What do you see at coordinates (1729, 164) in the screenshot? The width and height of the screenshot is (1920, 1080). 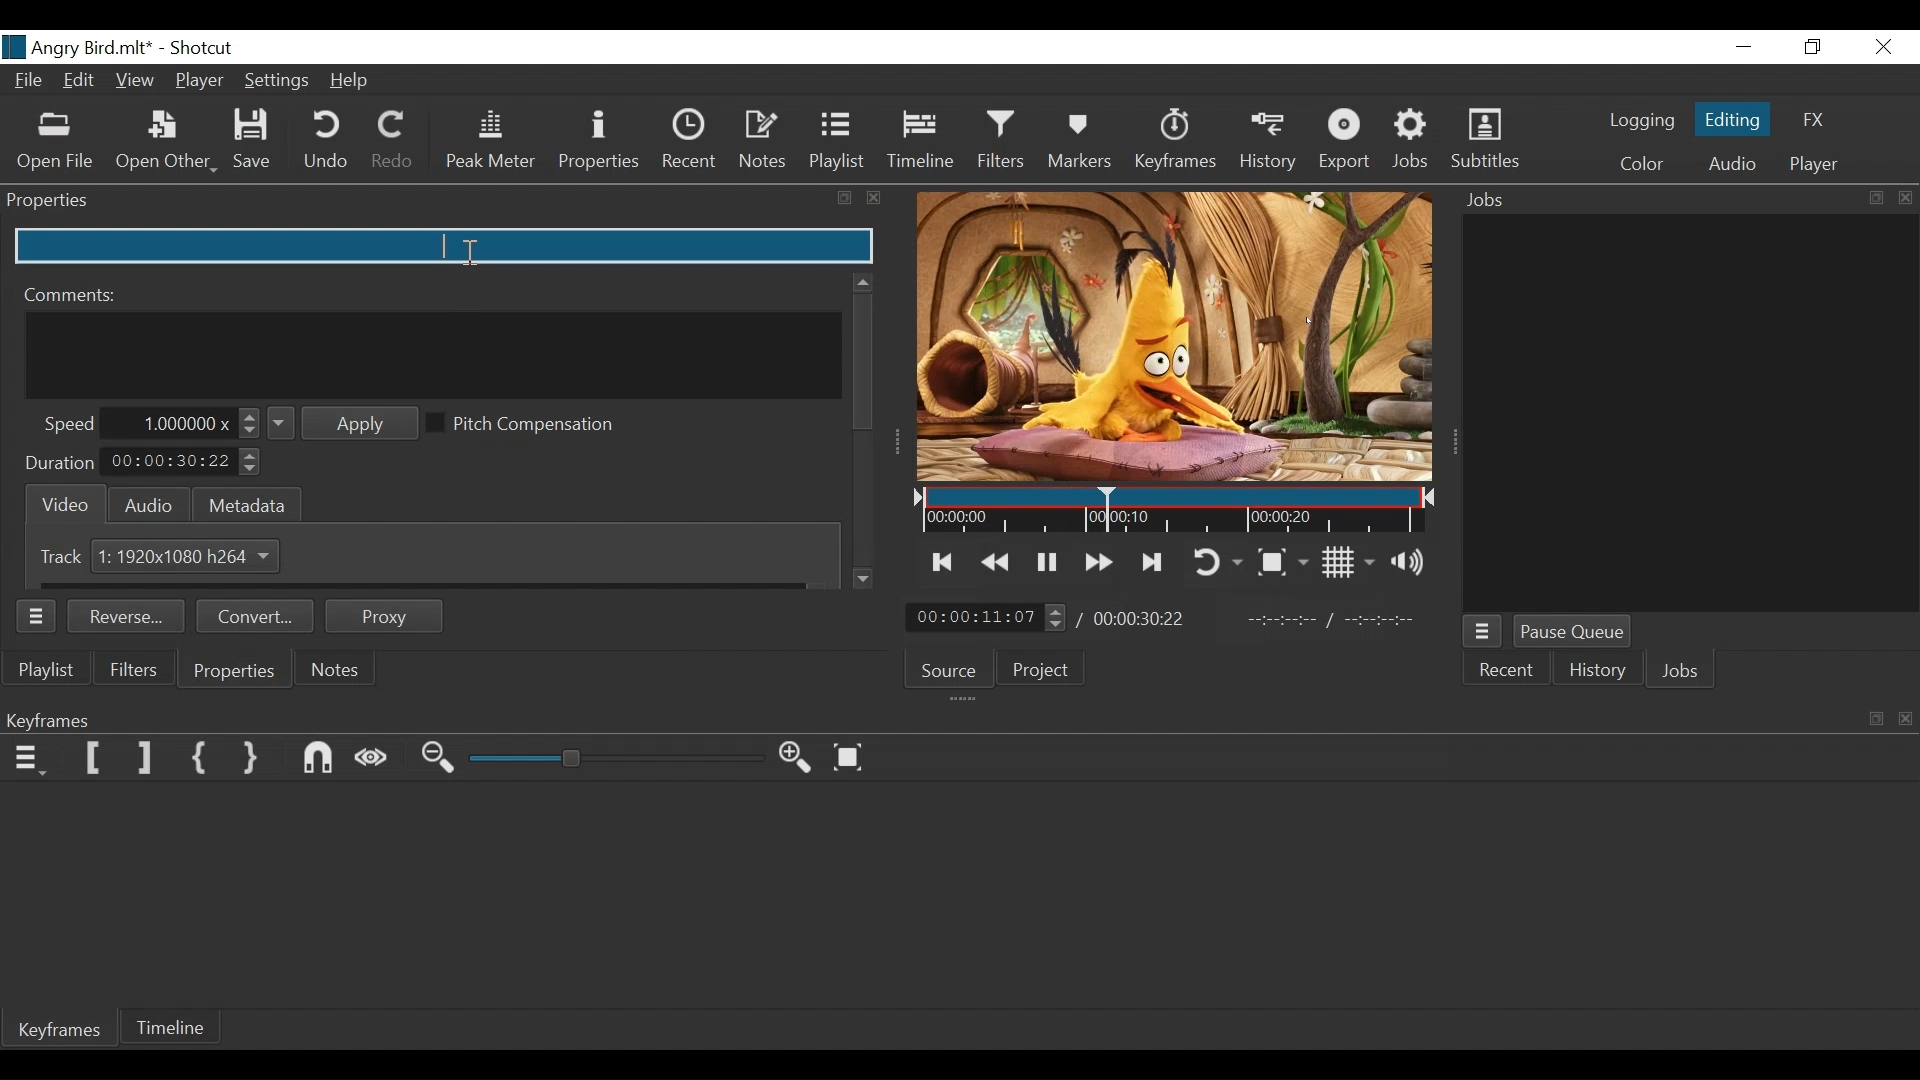 I see `Audio` at bounding box center [1729, 164].